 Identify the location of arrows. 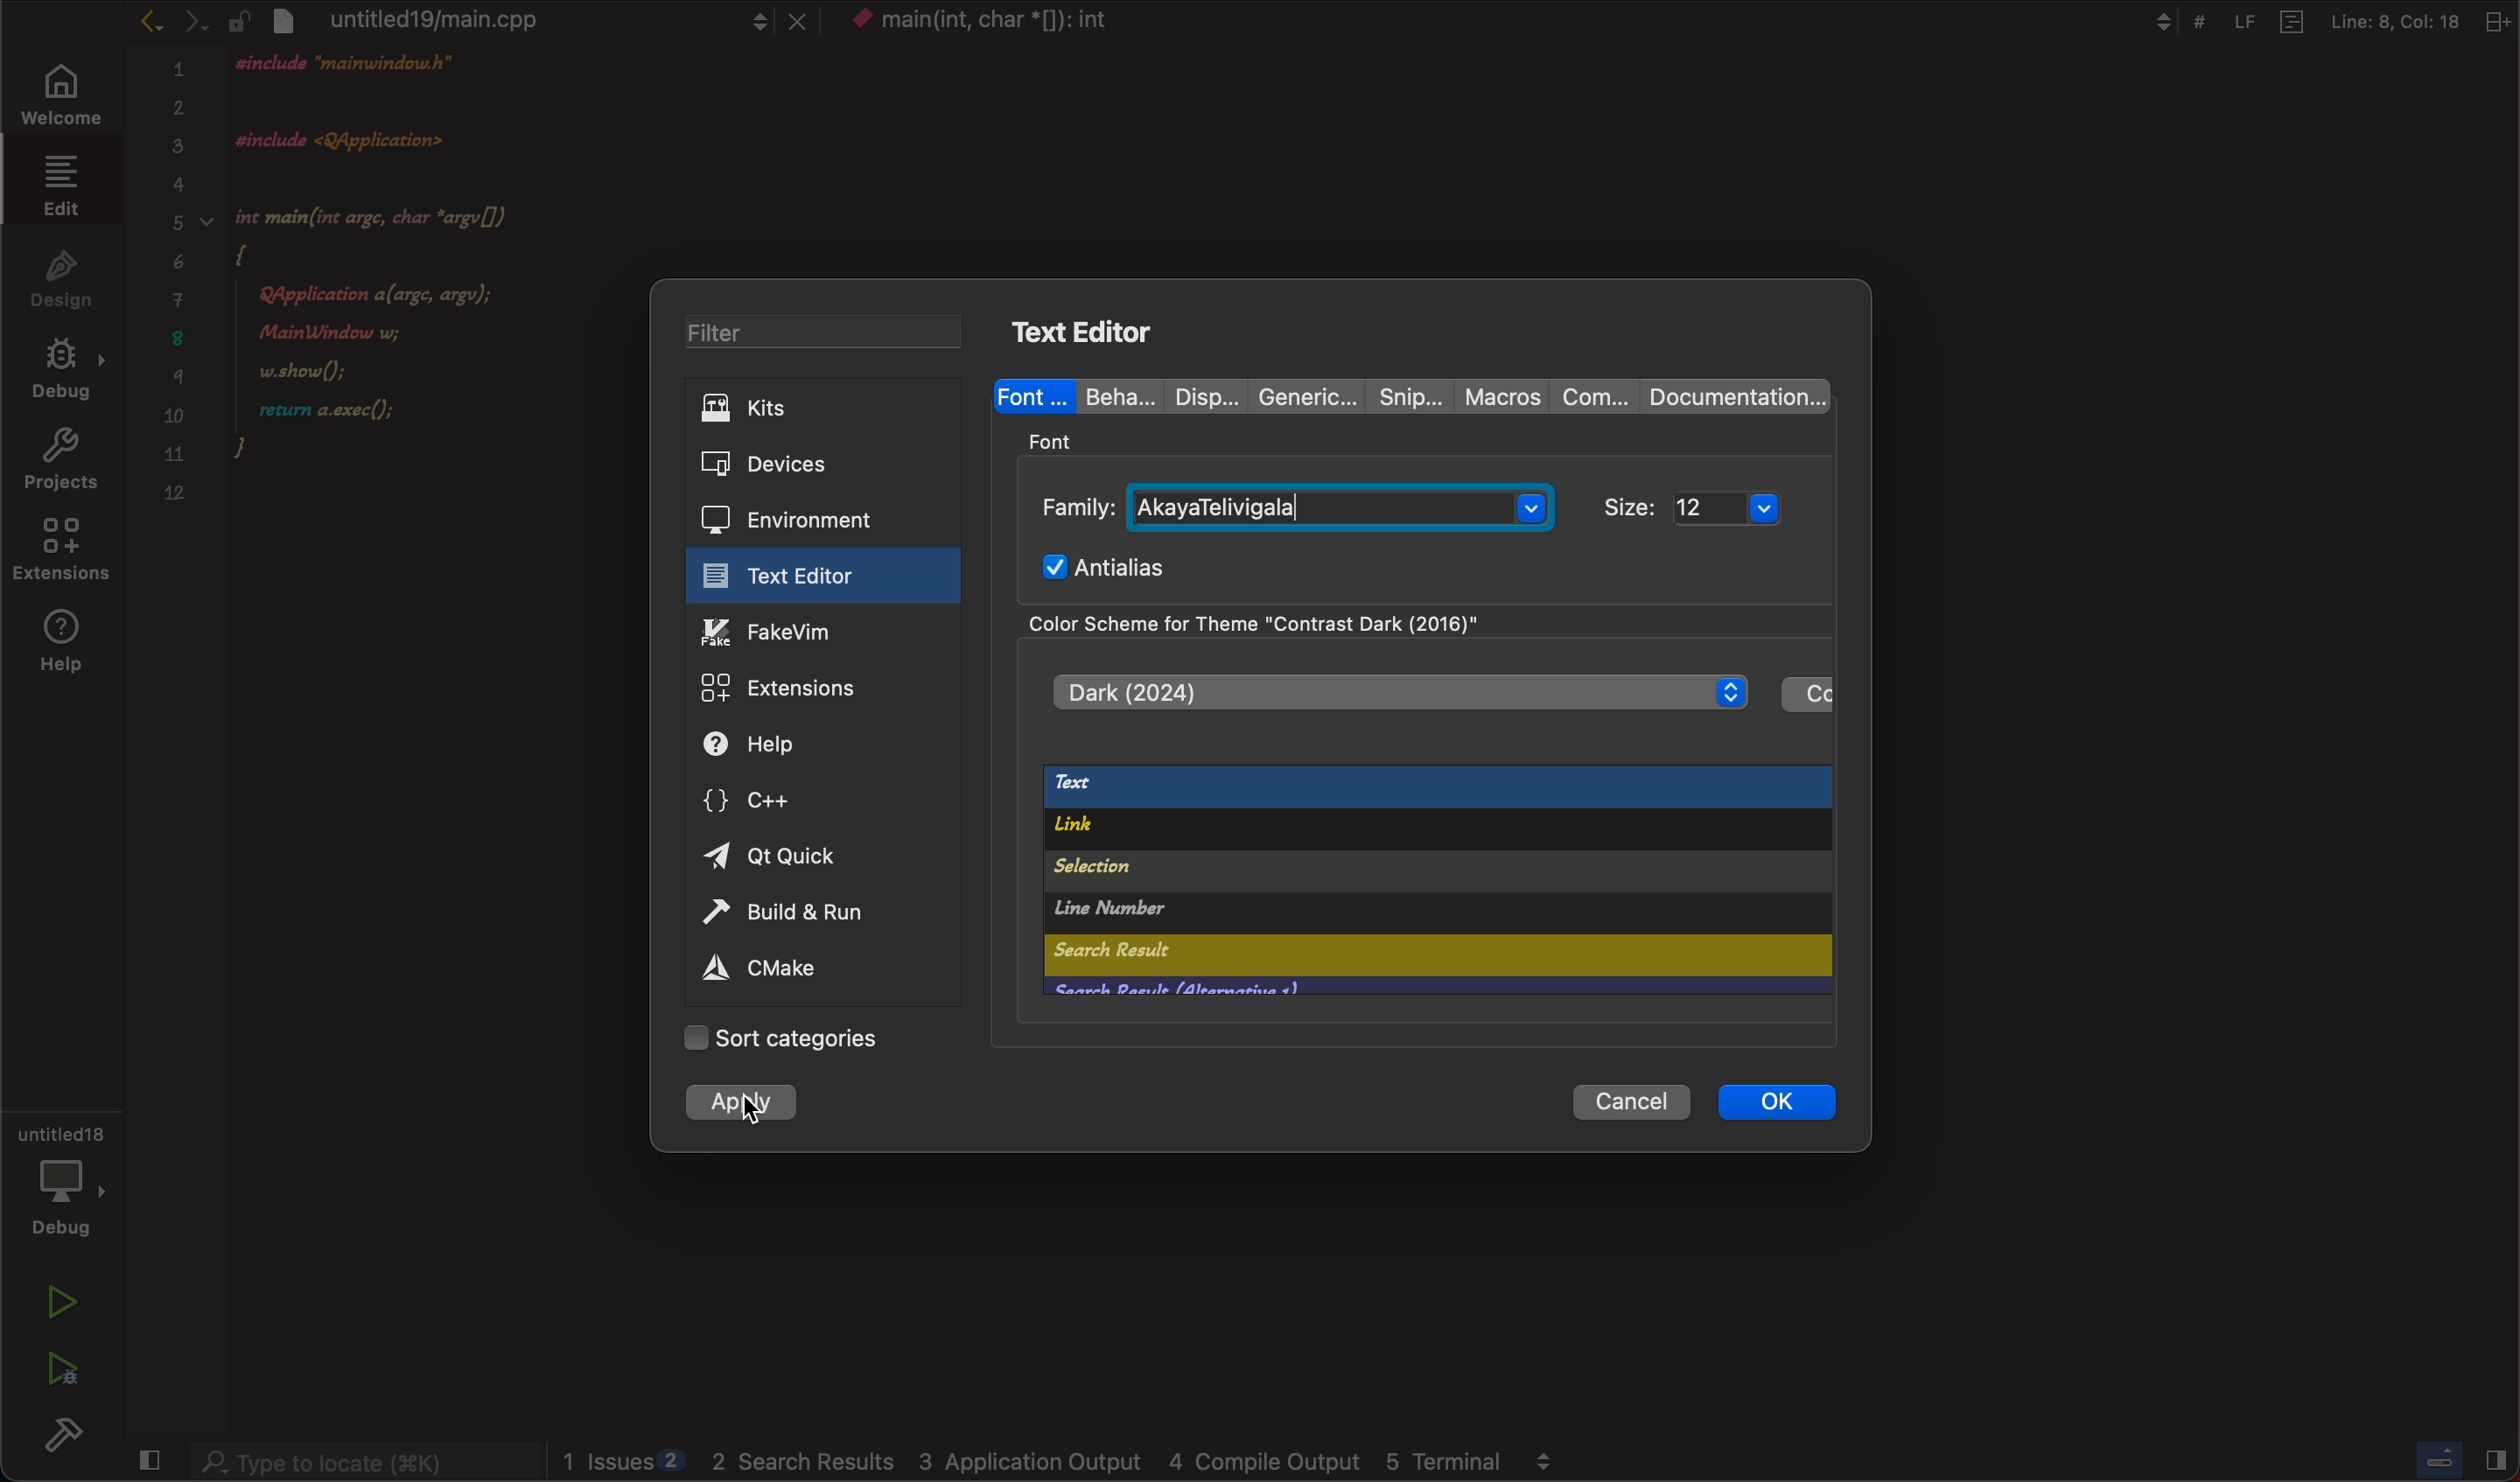
(190, 21).